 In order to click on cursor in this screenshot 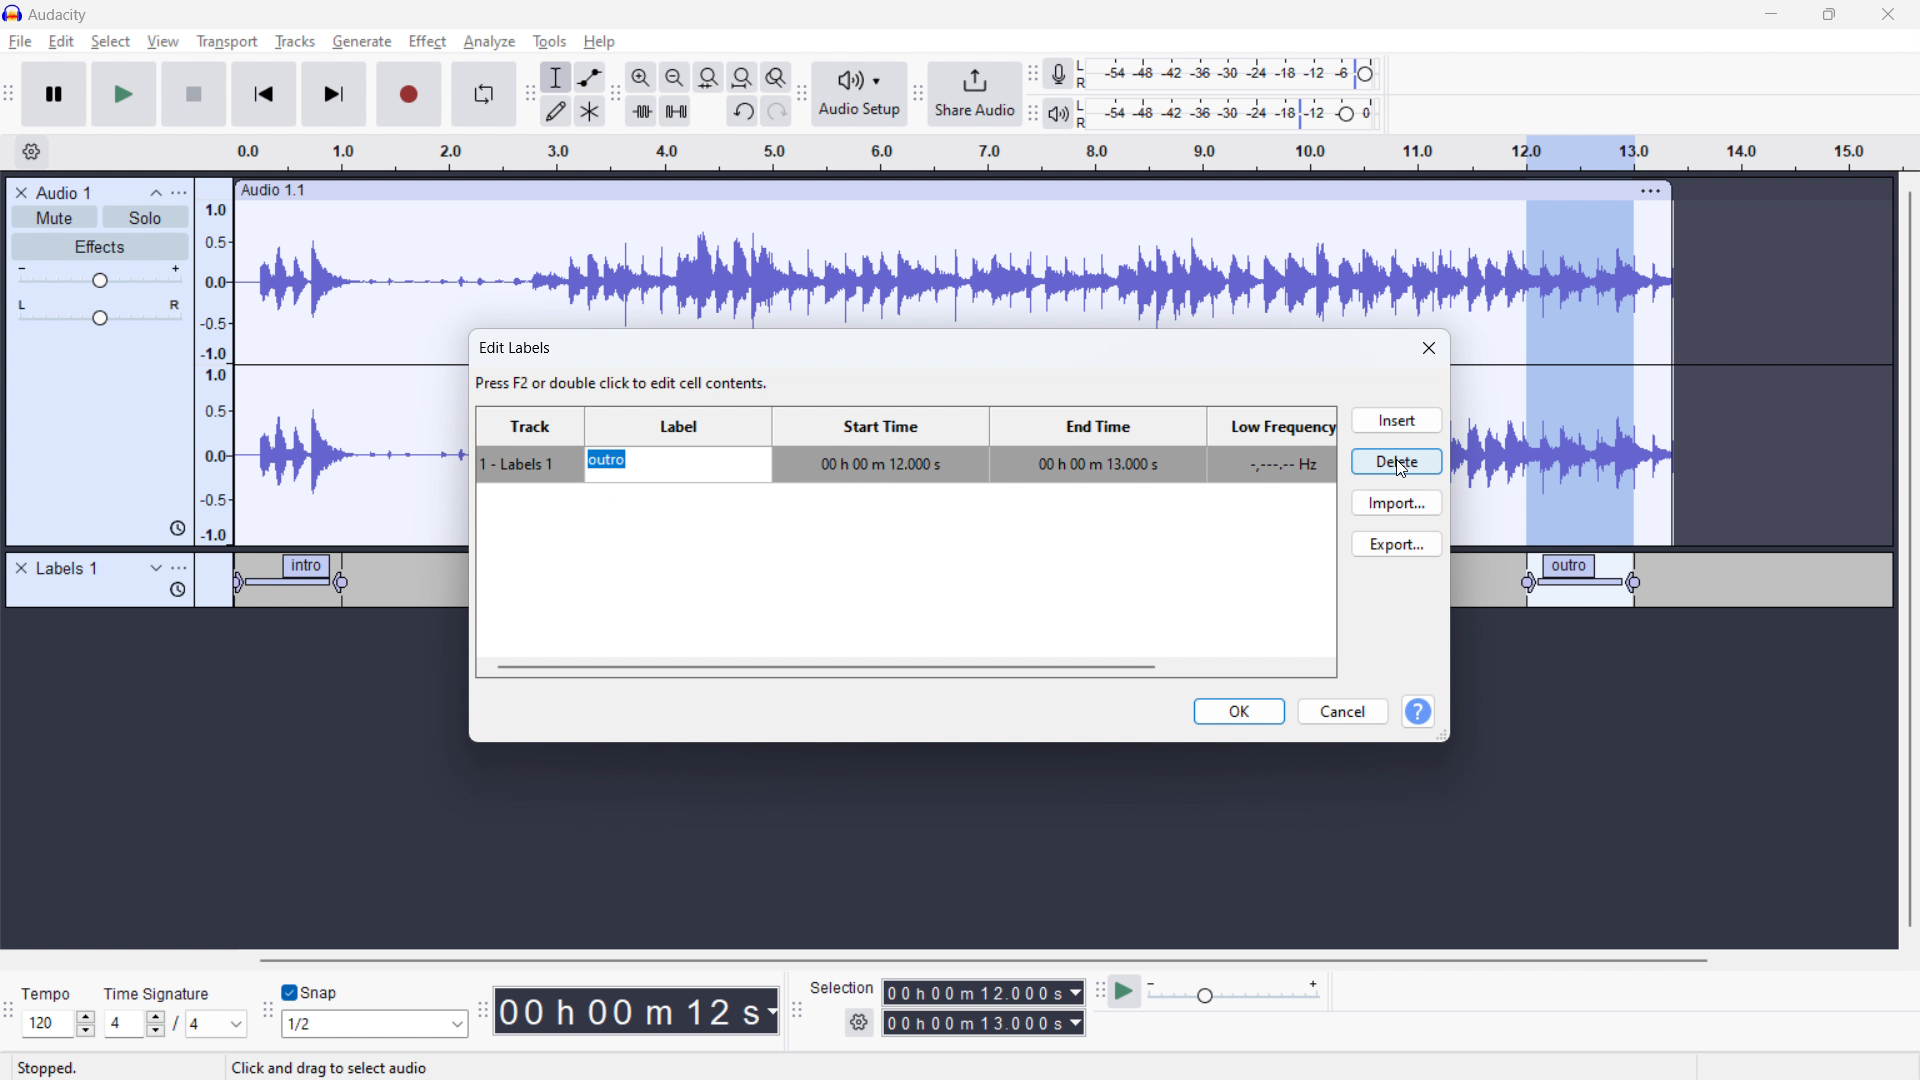, I will do `click(769, 478)`.